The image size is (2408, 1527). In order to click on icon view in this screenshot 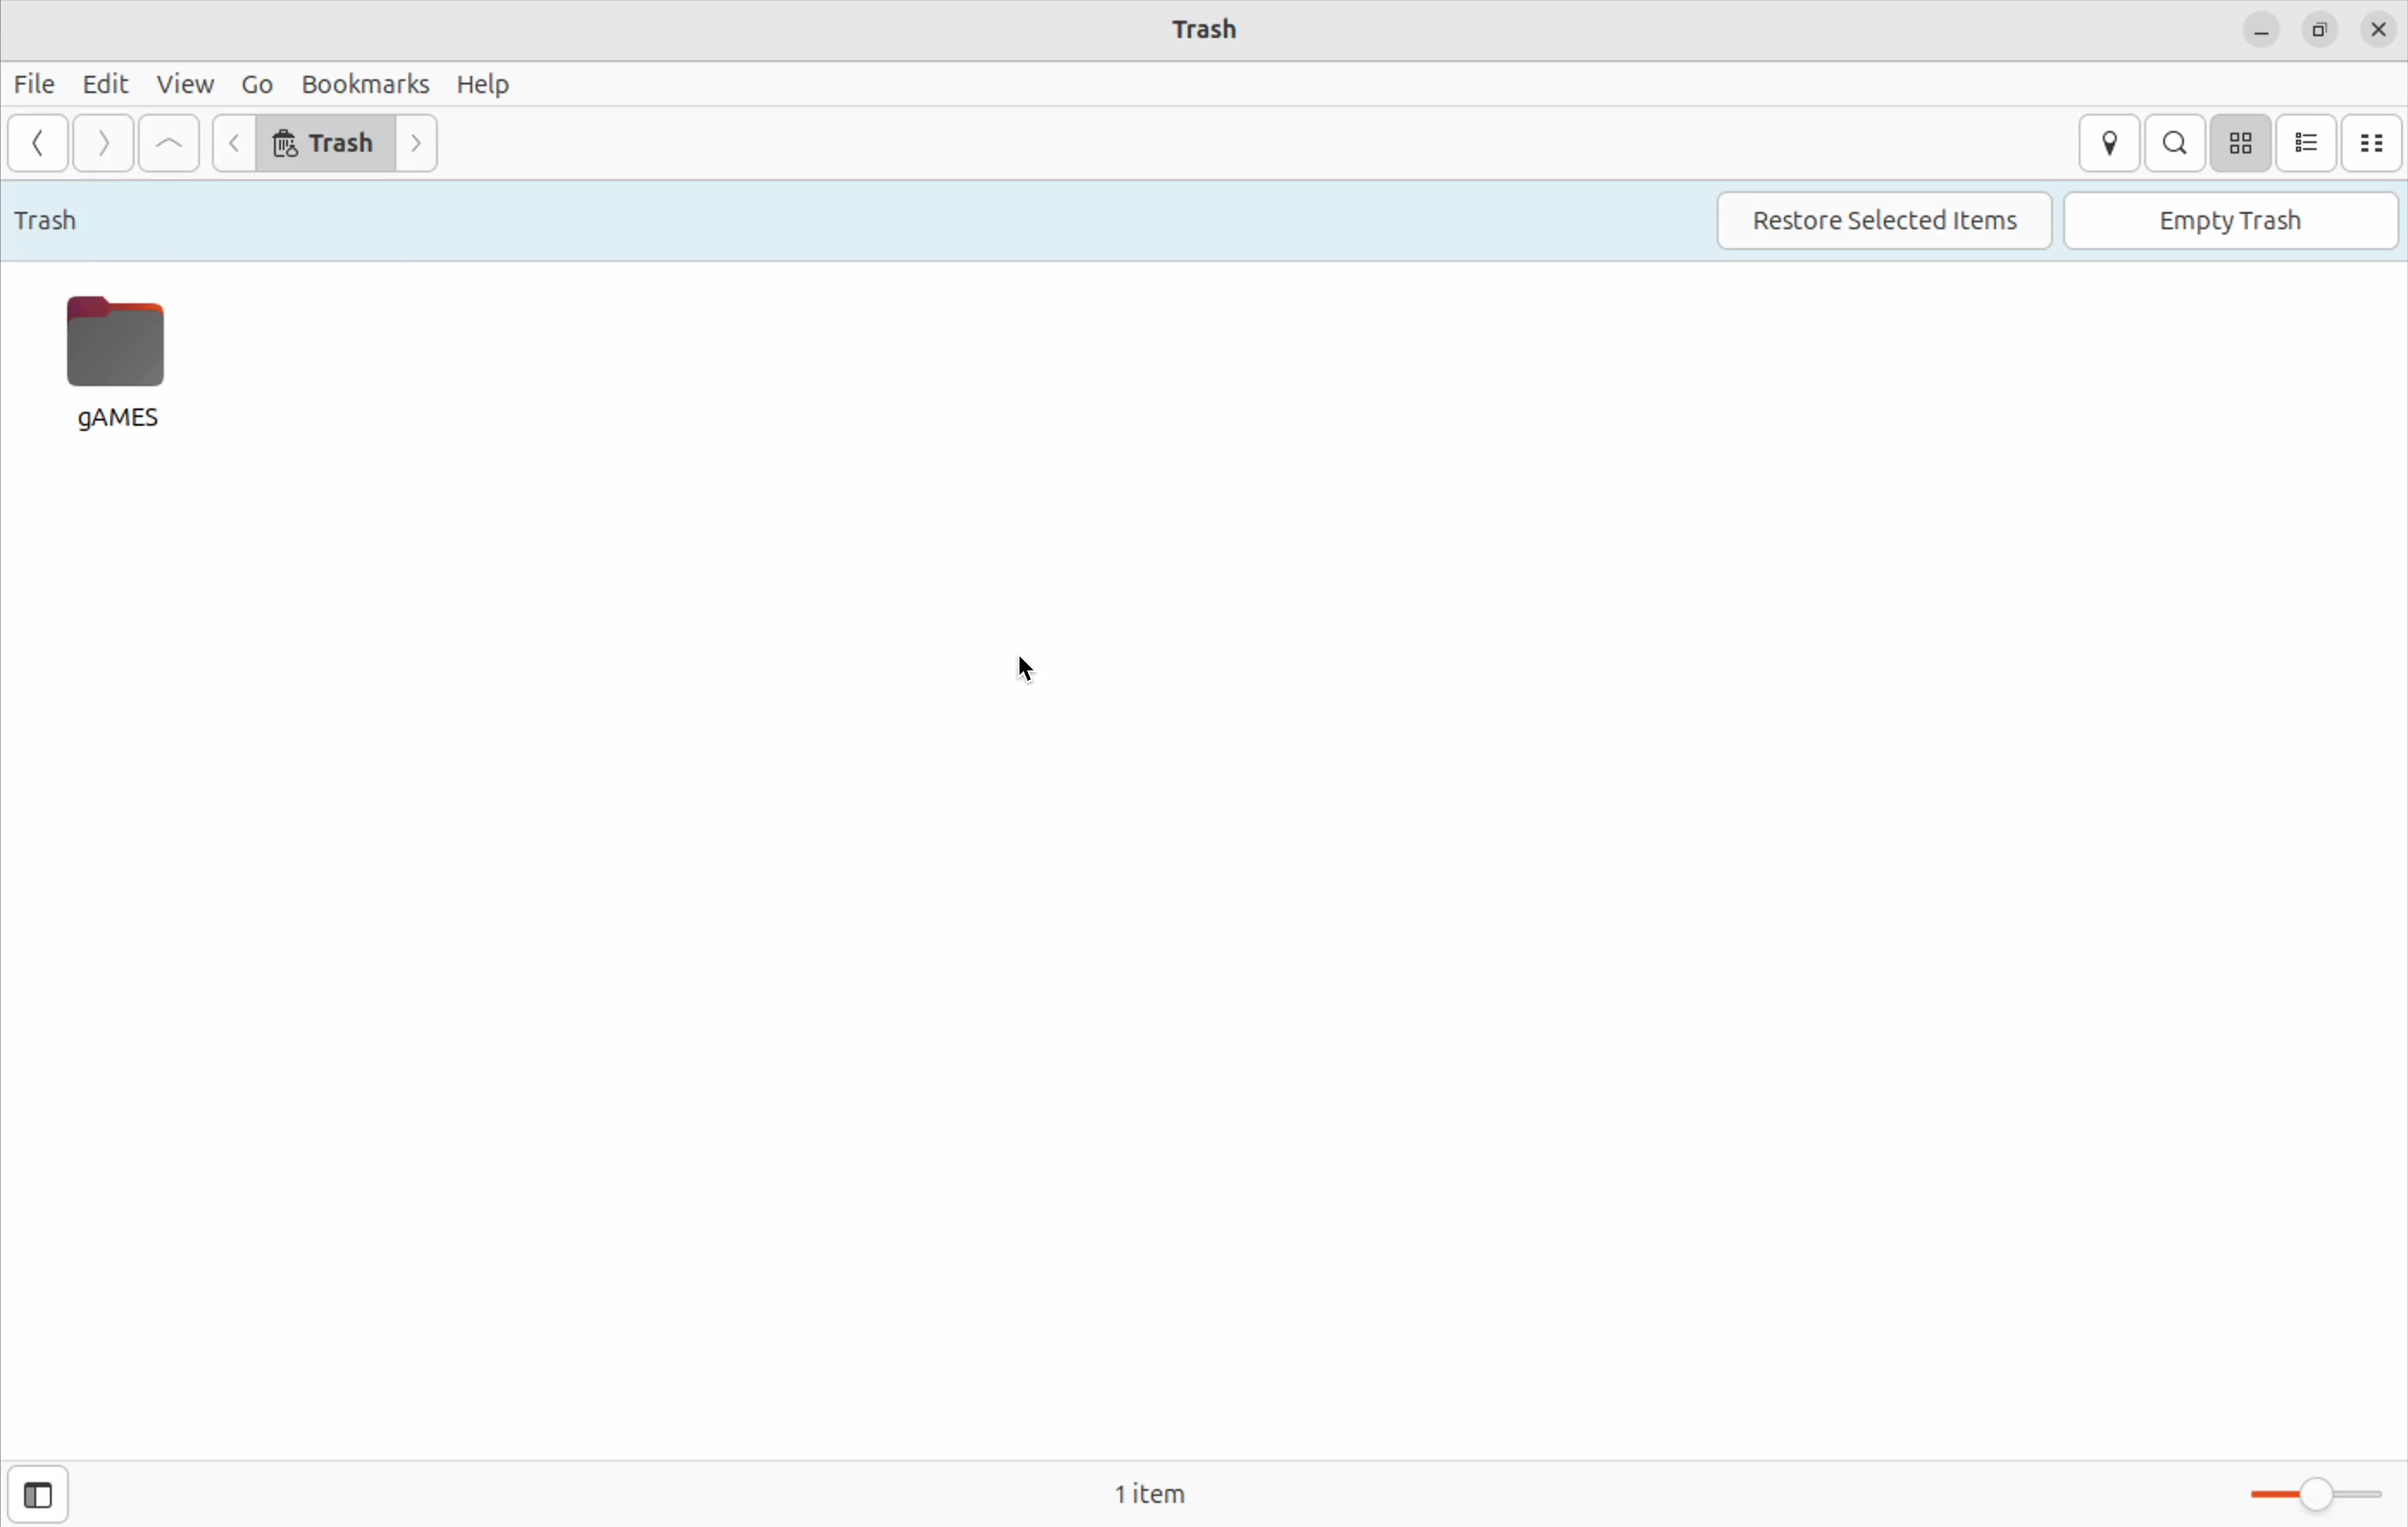, I will do `click(2243, 143)`.